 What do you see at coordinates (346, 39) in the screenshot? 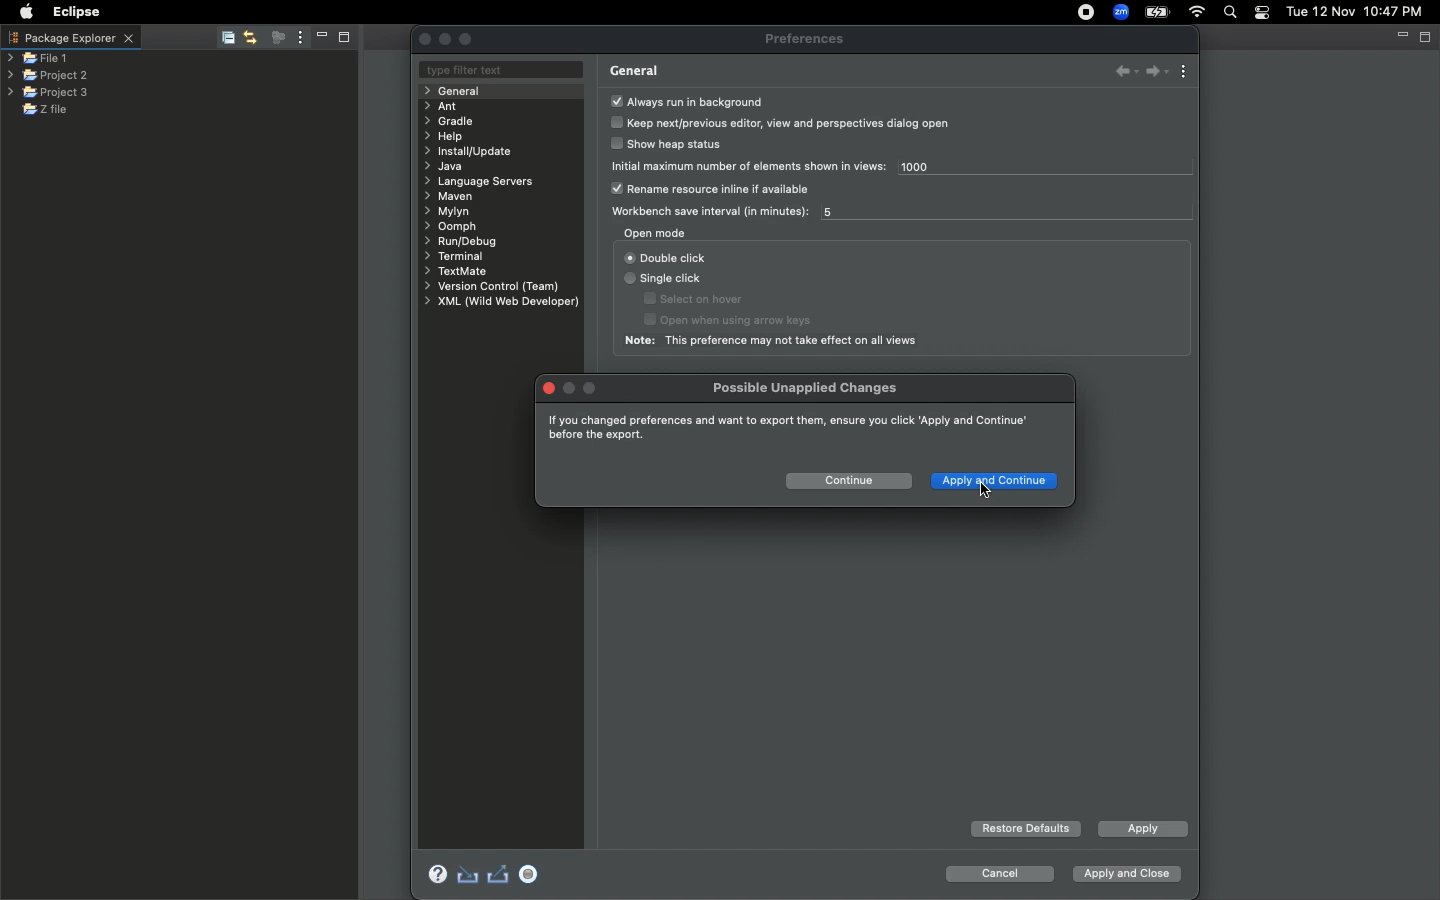
I see `Maximize` at bounding box center [346, 39].